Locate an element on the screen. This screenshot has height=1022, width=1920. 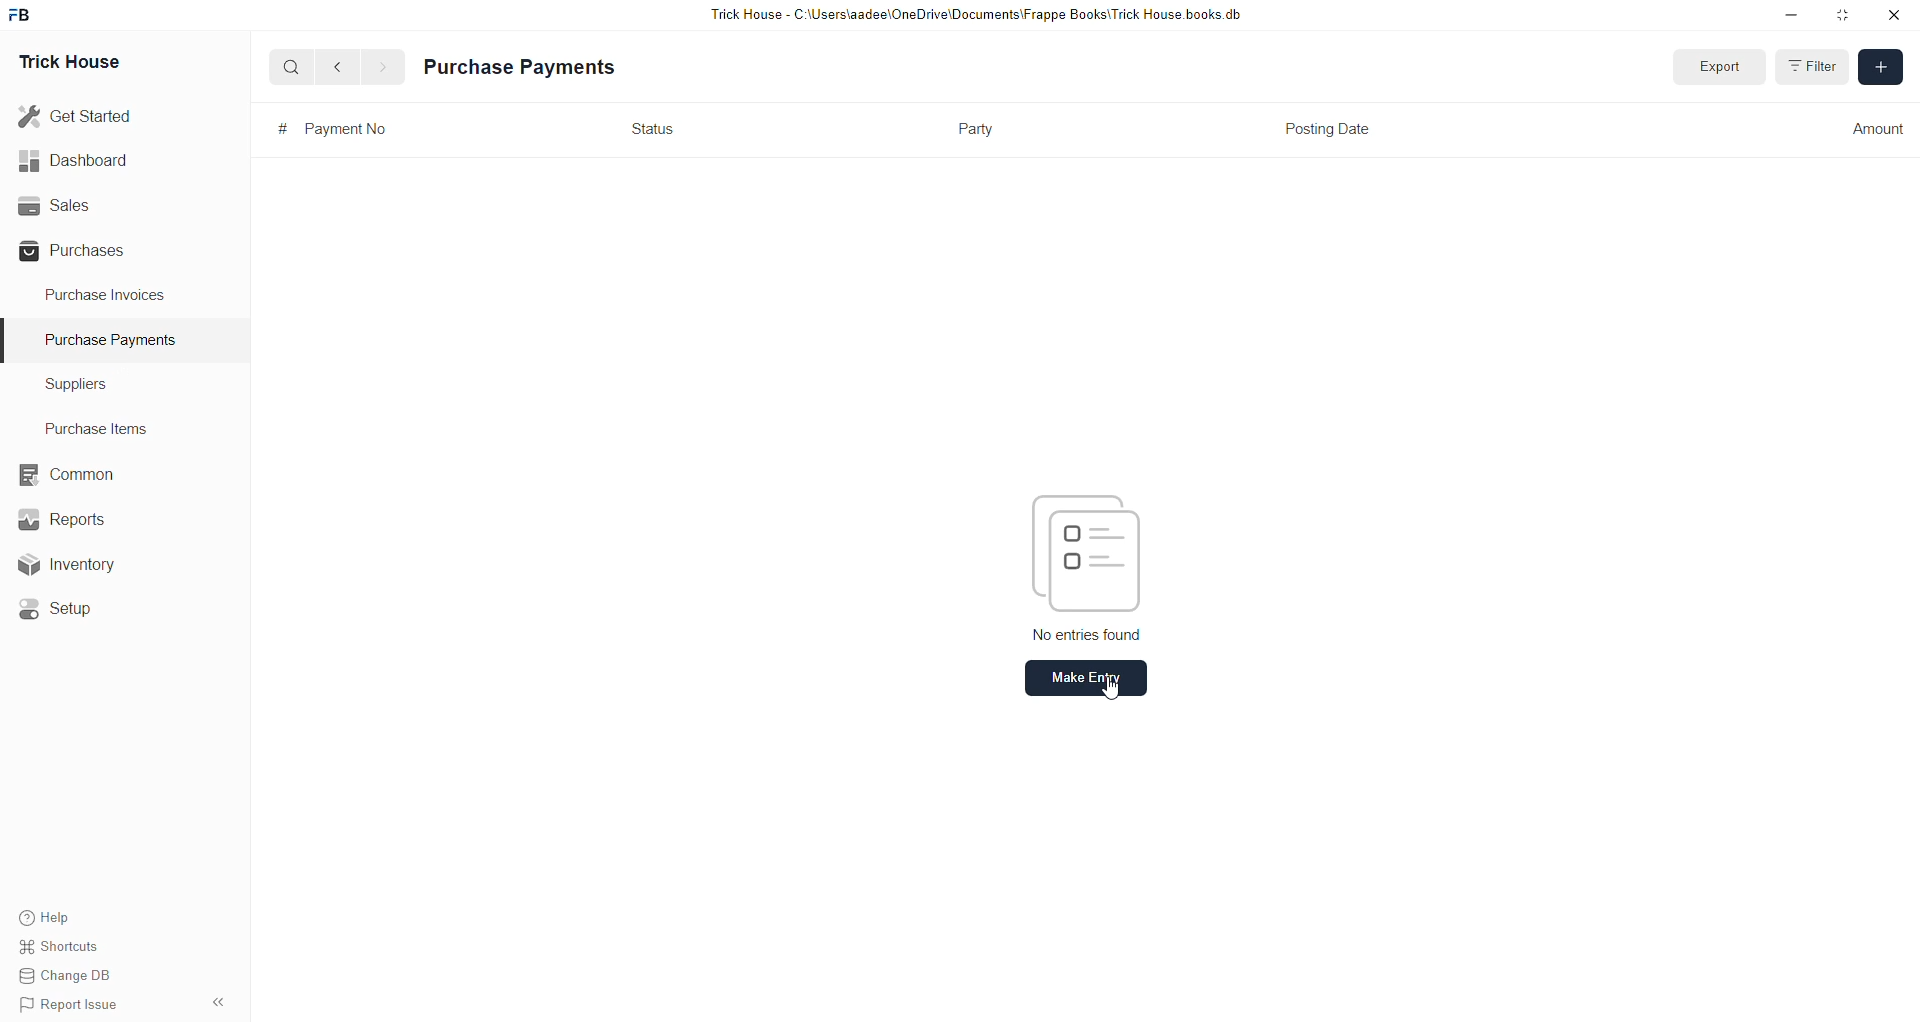
Inventory is located at coordinates (68, 563).